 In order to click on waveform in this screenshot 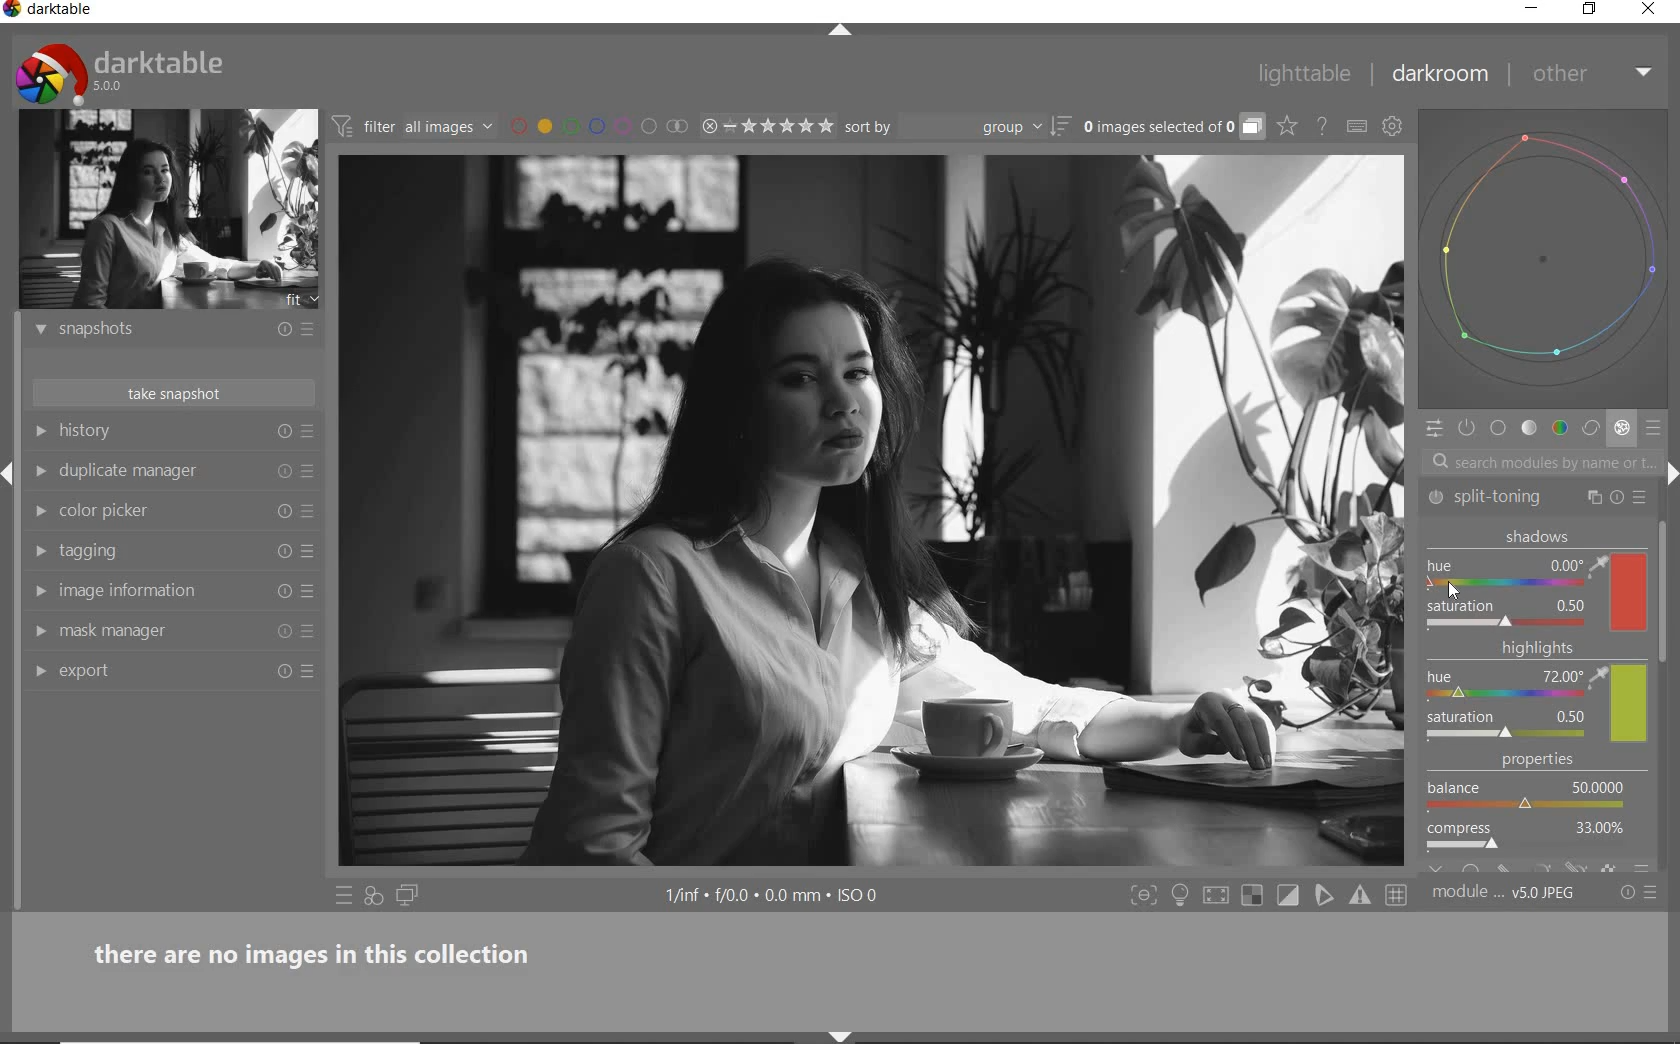, I will do `click(1552, 261)`.